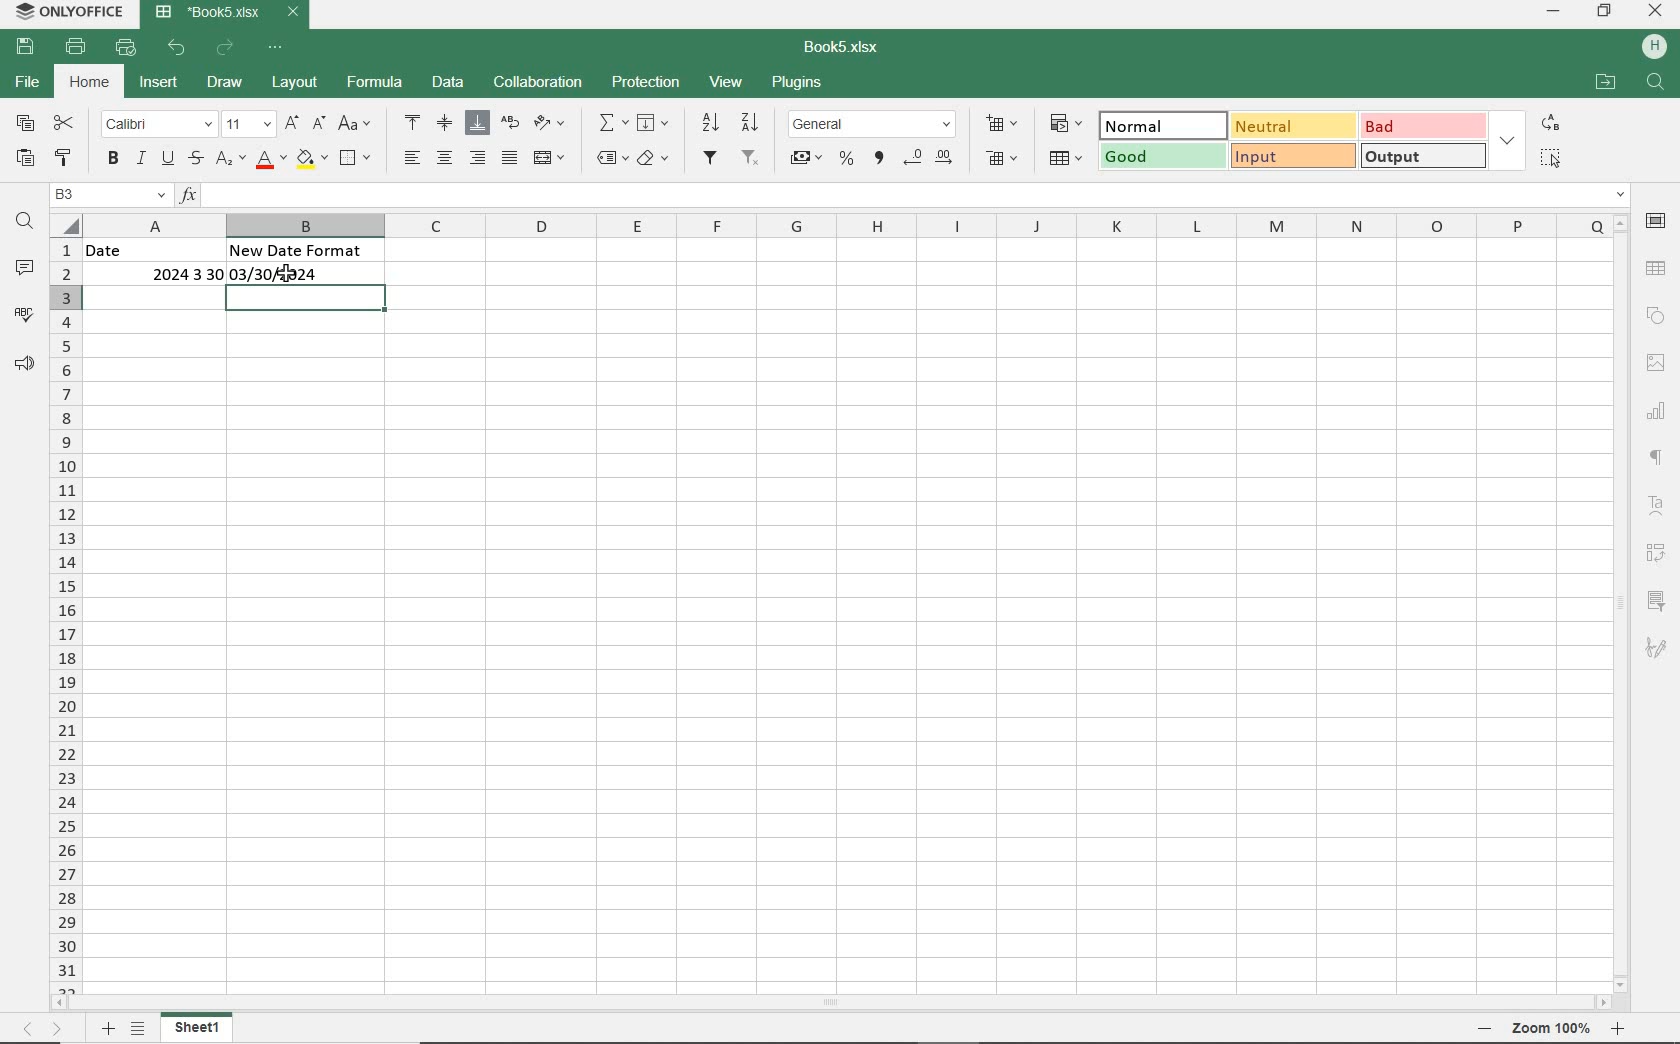 Image resolution: width=1680 pixels, height=1044 pixels. Describe the element at coordinates (147, 250) in the screenshot. I see `Date` at that location.